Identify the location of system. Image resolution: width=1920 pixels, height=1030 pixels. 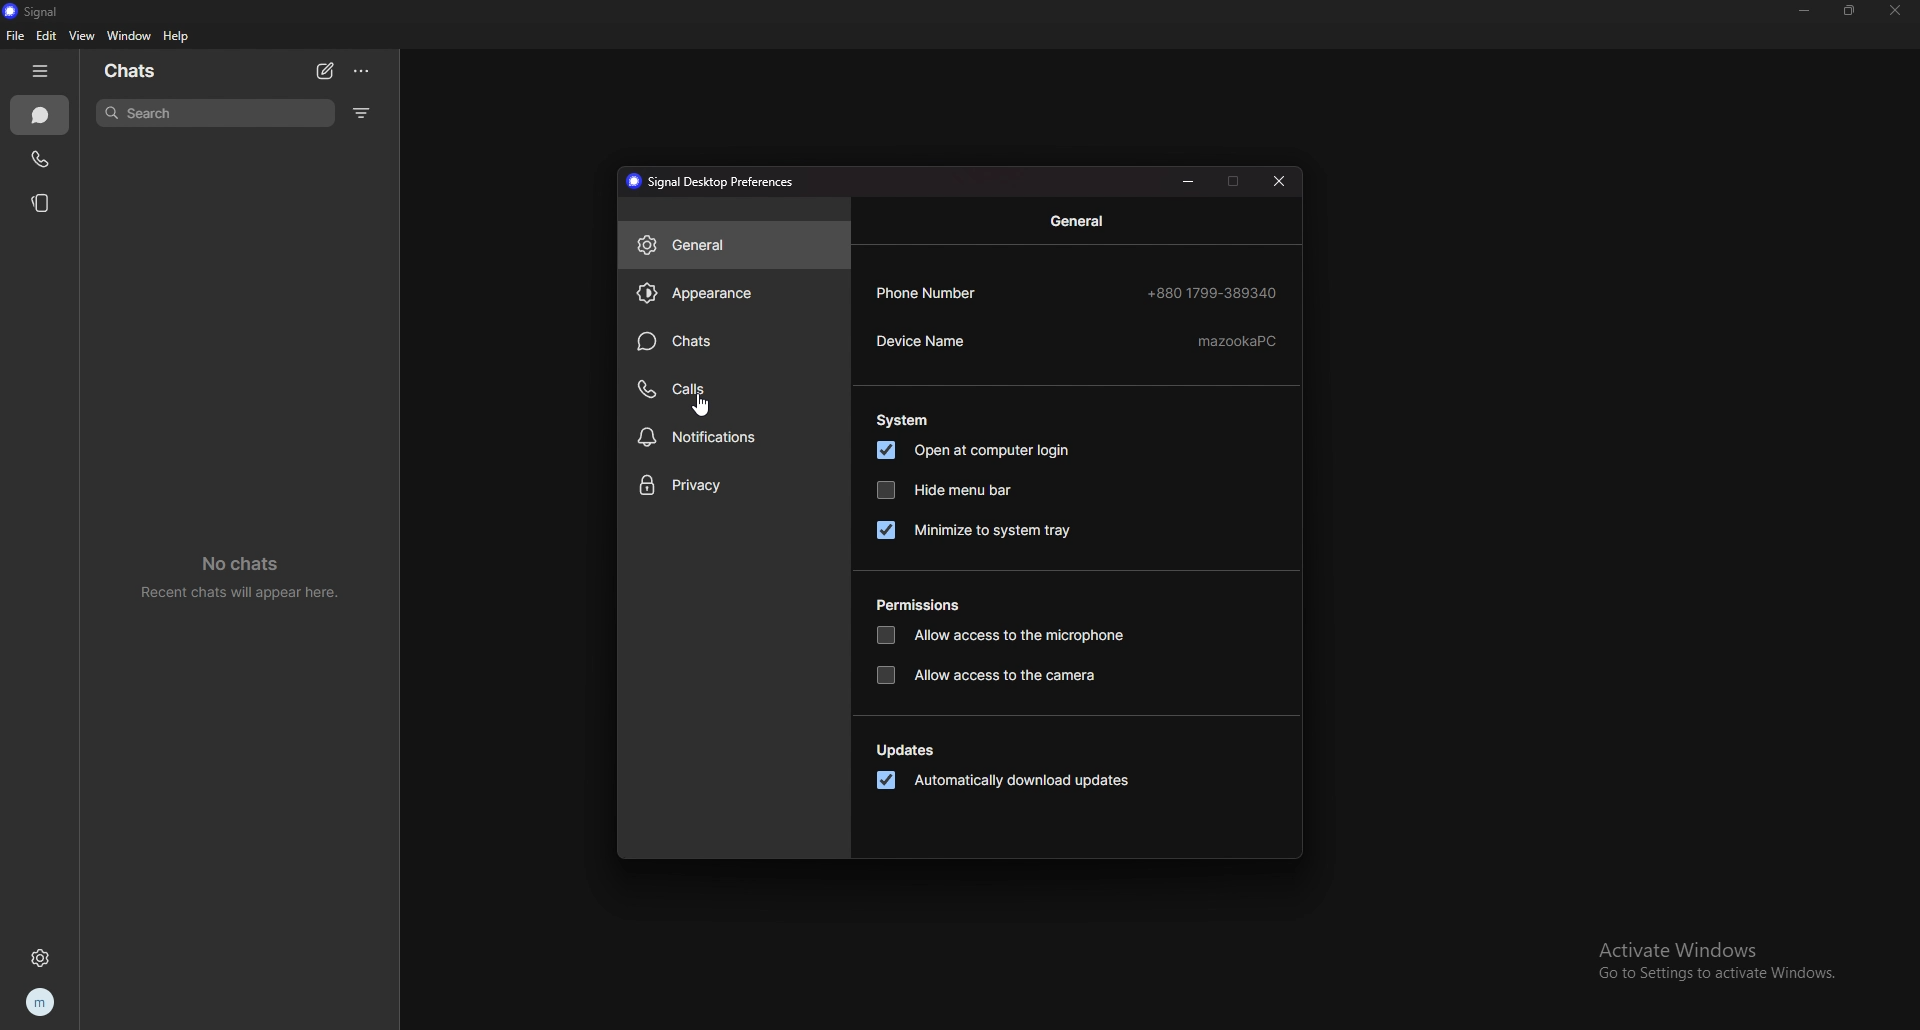
(902, 421).